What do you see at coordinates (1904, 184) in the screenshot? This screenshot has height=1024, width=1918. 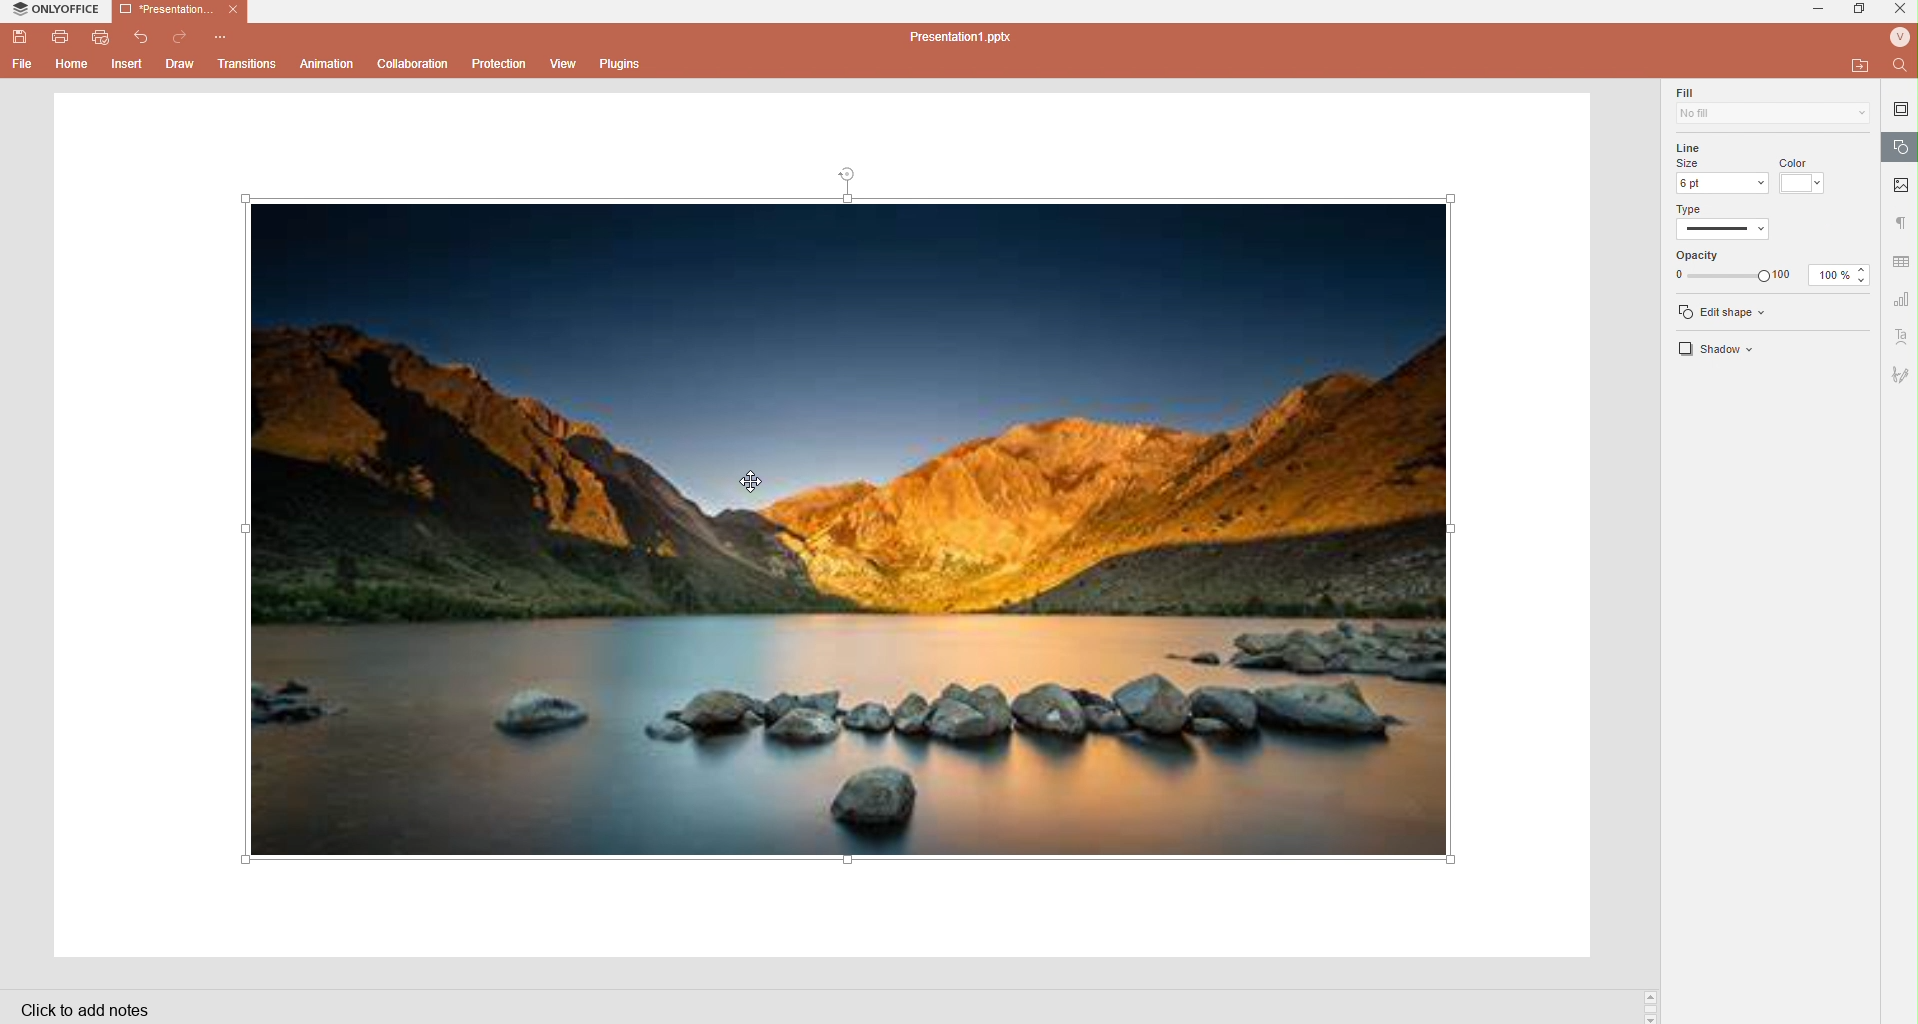 I see `Picture settings` at bounding box center [1904, 184].